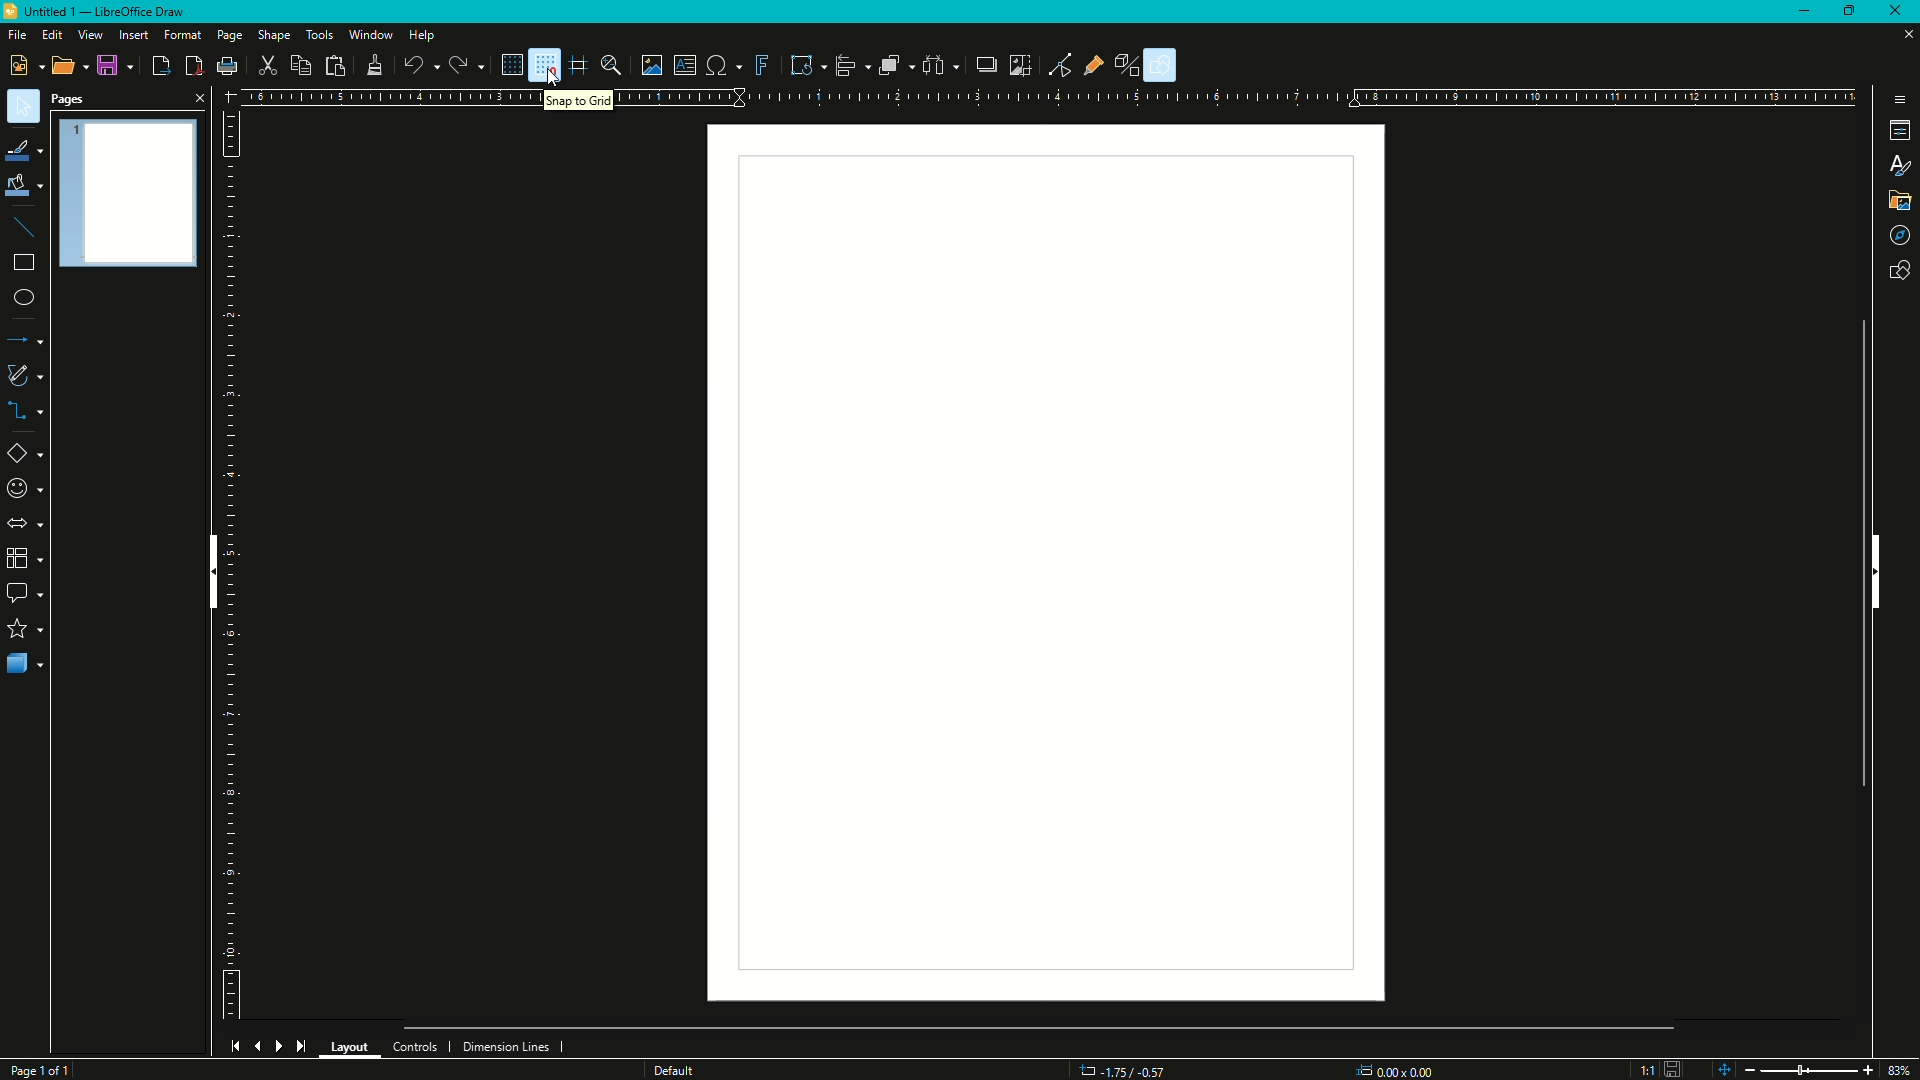 Image resolution: width=1920 pixels, height=1080 pixels. Describe the element at coordinates (369, 35) in the screenshot. I see `Window` at that location.